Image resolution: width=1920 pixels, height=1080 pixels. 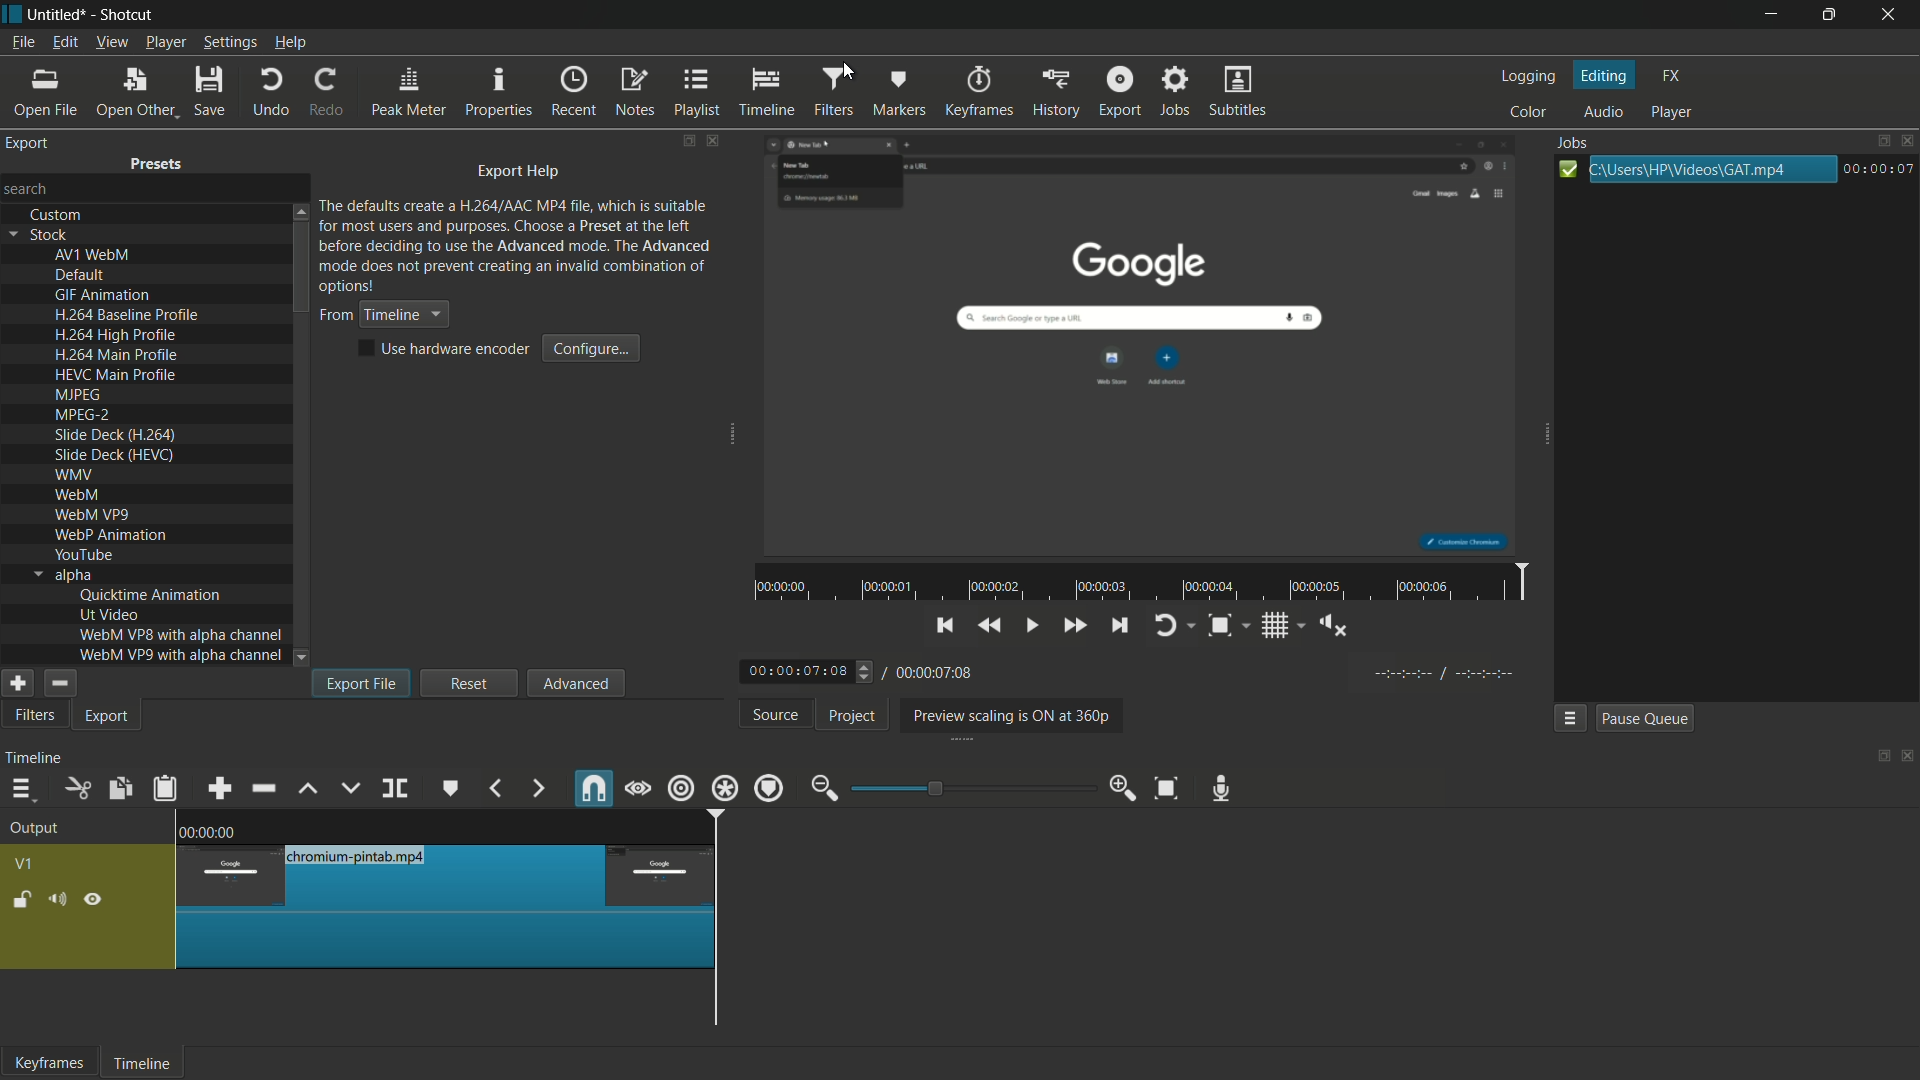 I want to click on zoom in, so click(x=1124, y=786).